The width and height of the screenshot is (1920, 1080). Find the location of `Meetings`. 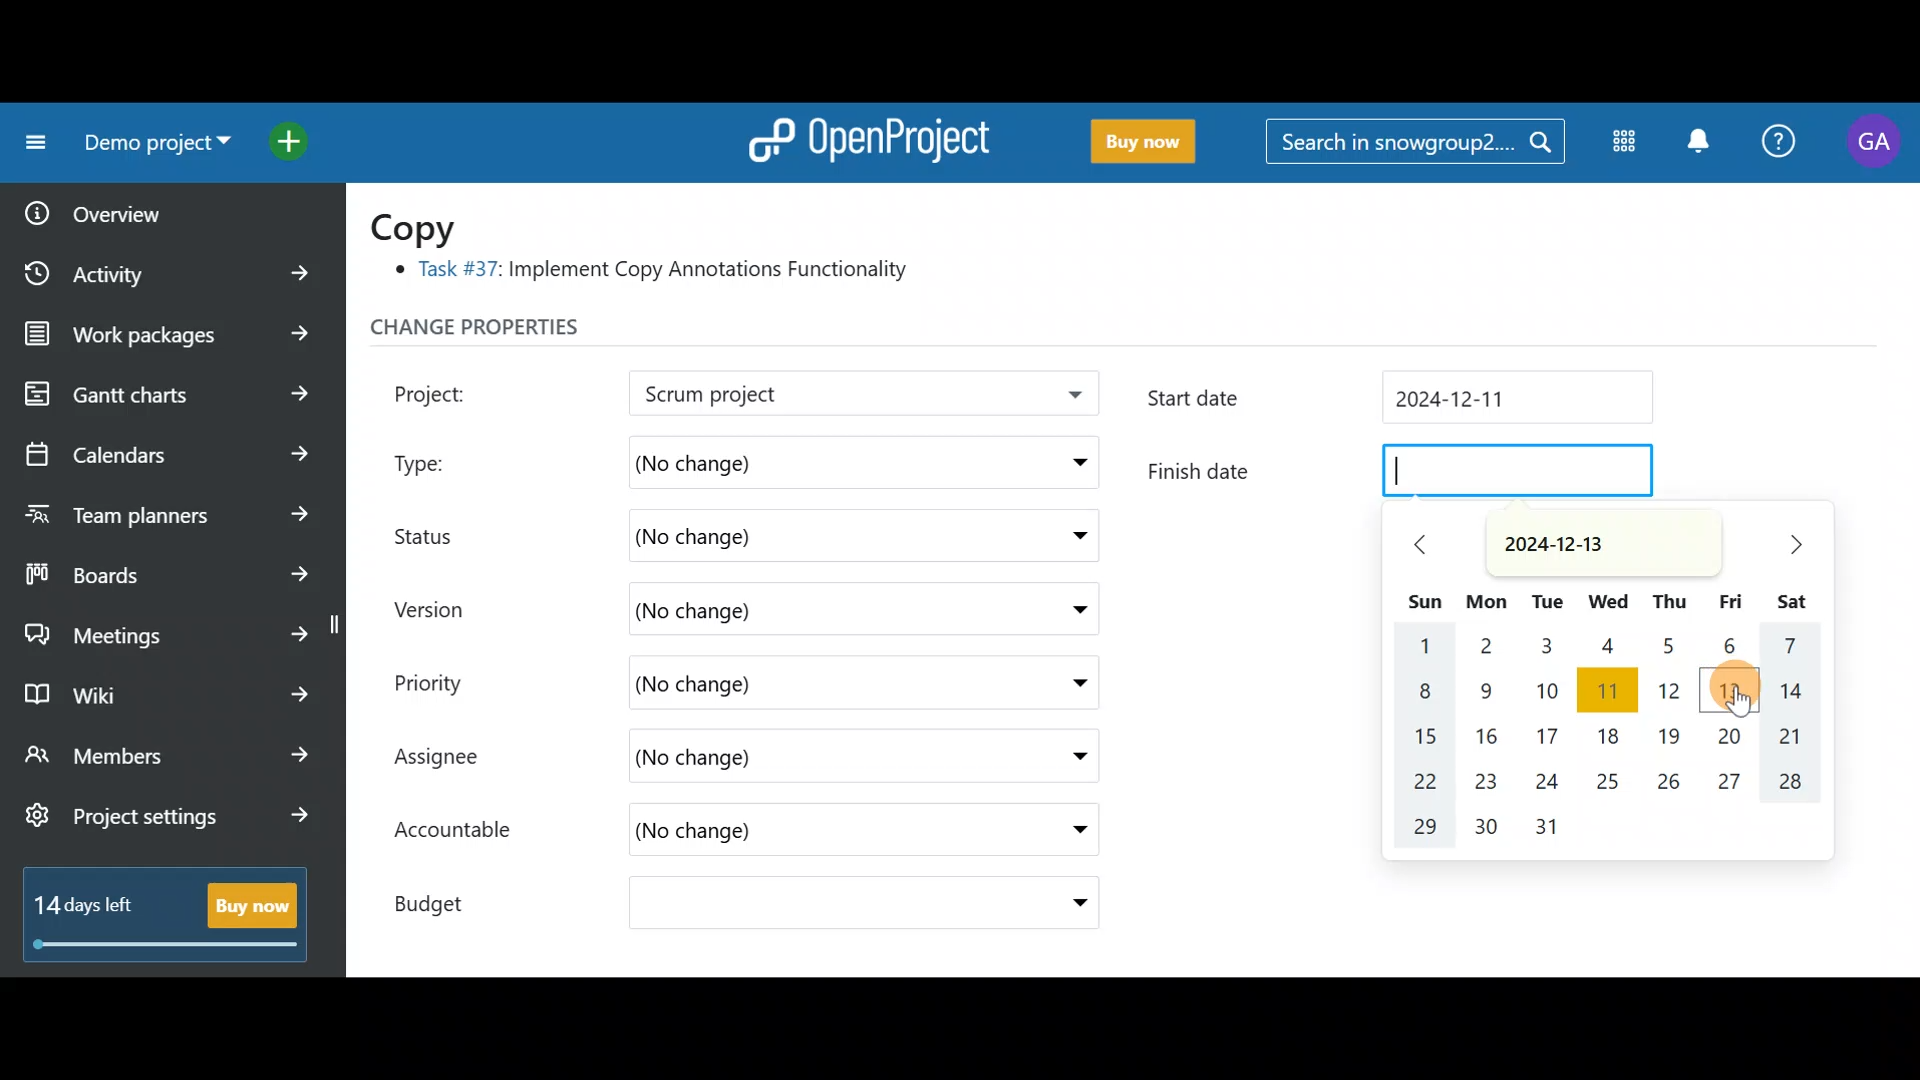

Meetings is located at coordinates (168, 630).